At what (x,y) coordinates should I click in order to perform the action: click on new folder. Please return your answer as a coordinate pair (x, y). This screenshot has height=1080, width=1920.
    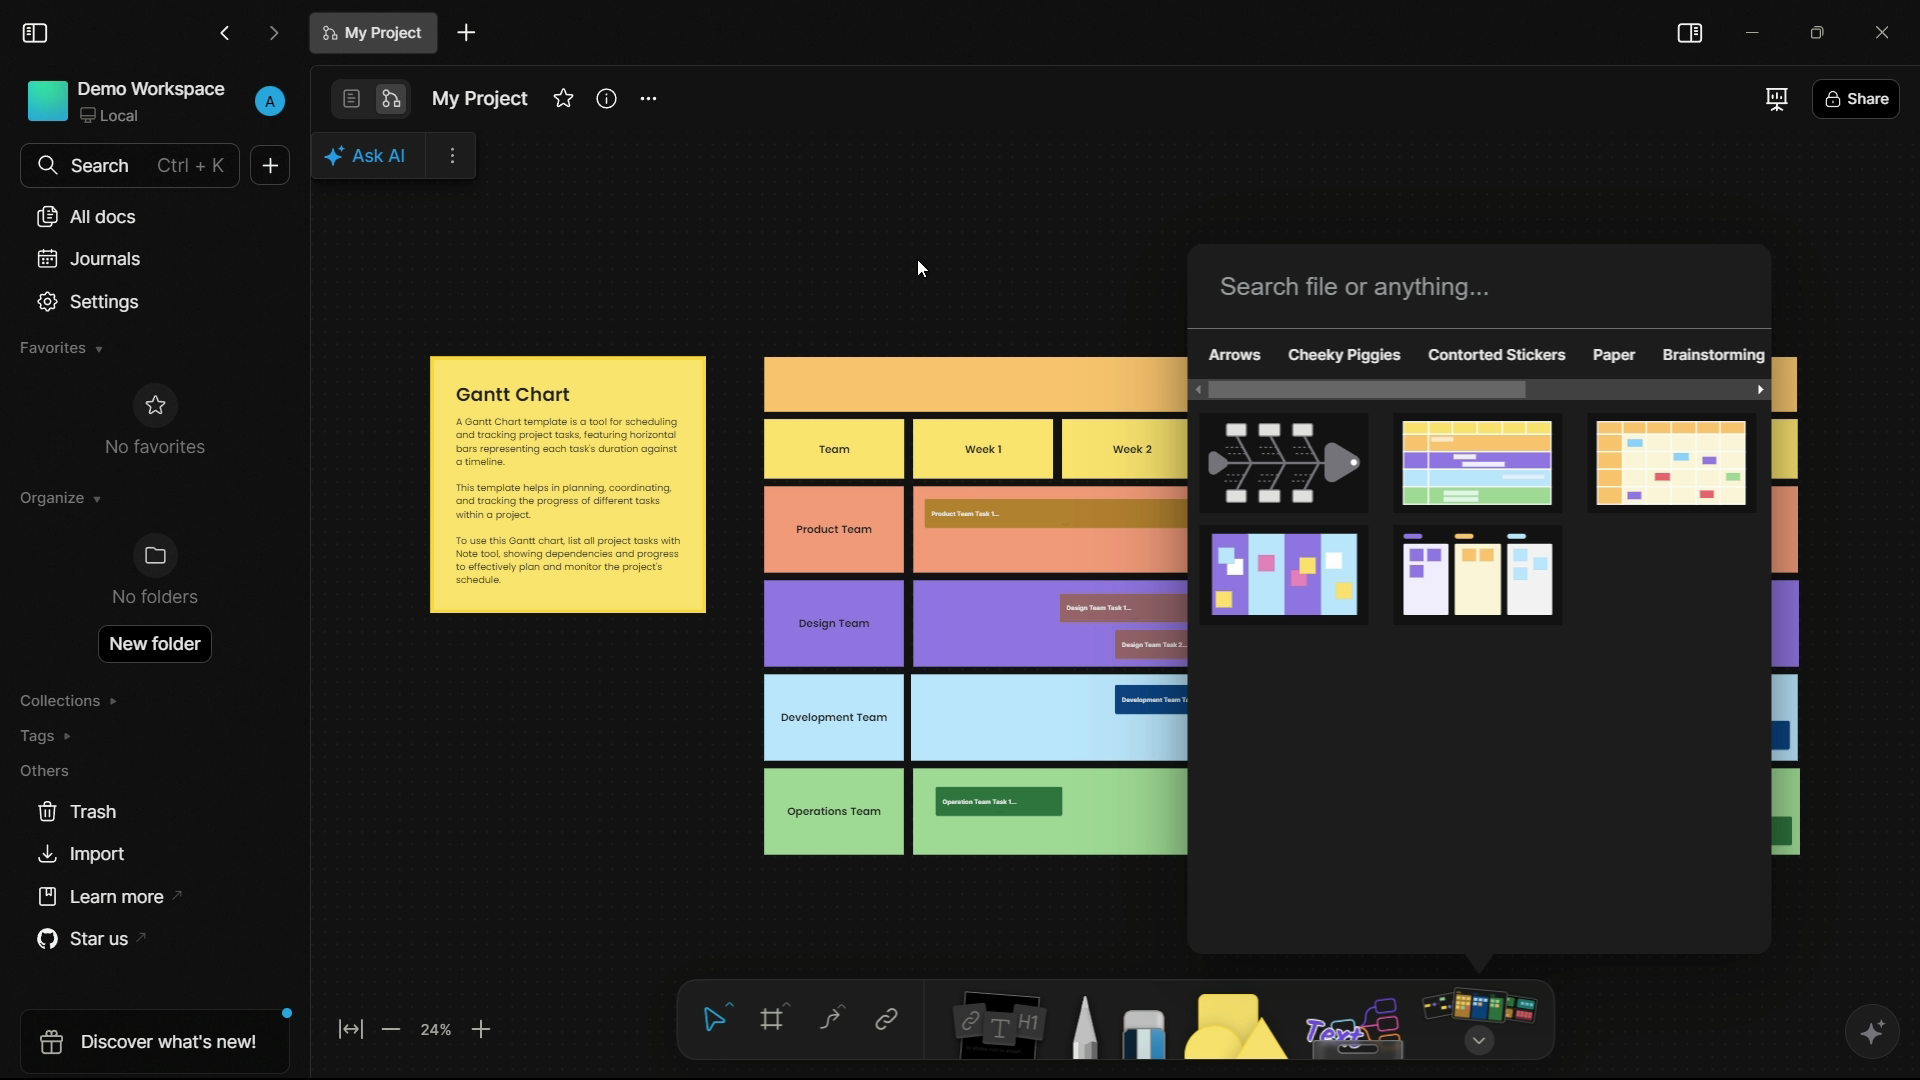
    Looking at the image, I should click on (157, 641).